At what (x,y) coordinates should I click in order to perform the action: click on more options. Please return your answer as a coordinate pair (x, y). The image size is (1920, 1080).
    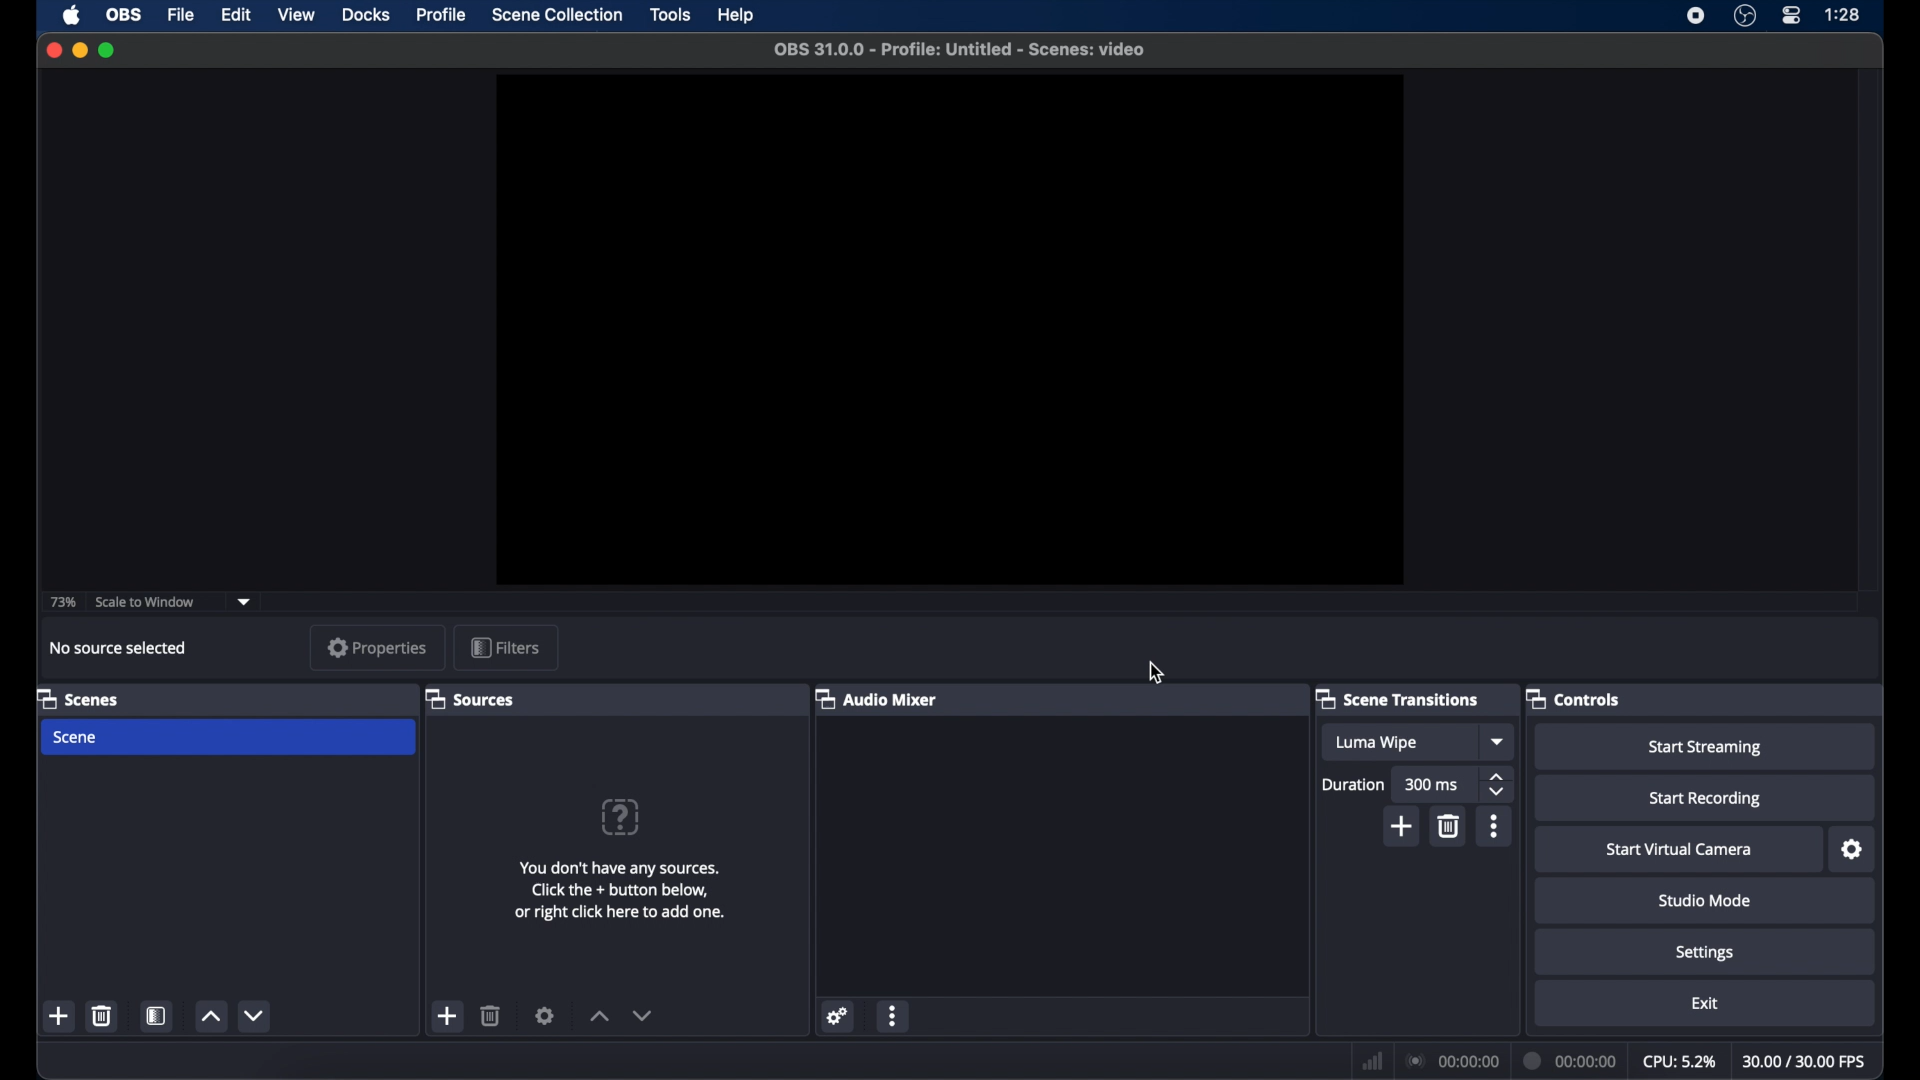
    Looking at the image, I should click on (1493, 826).